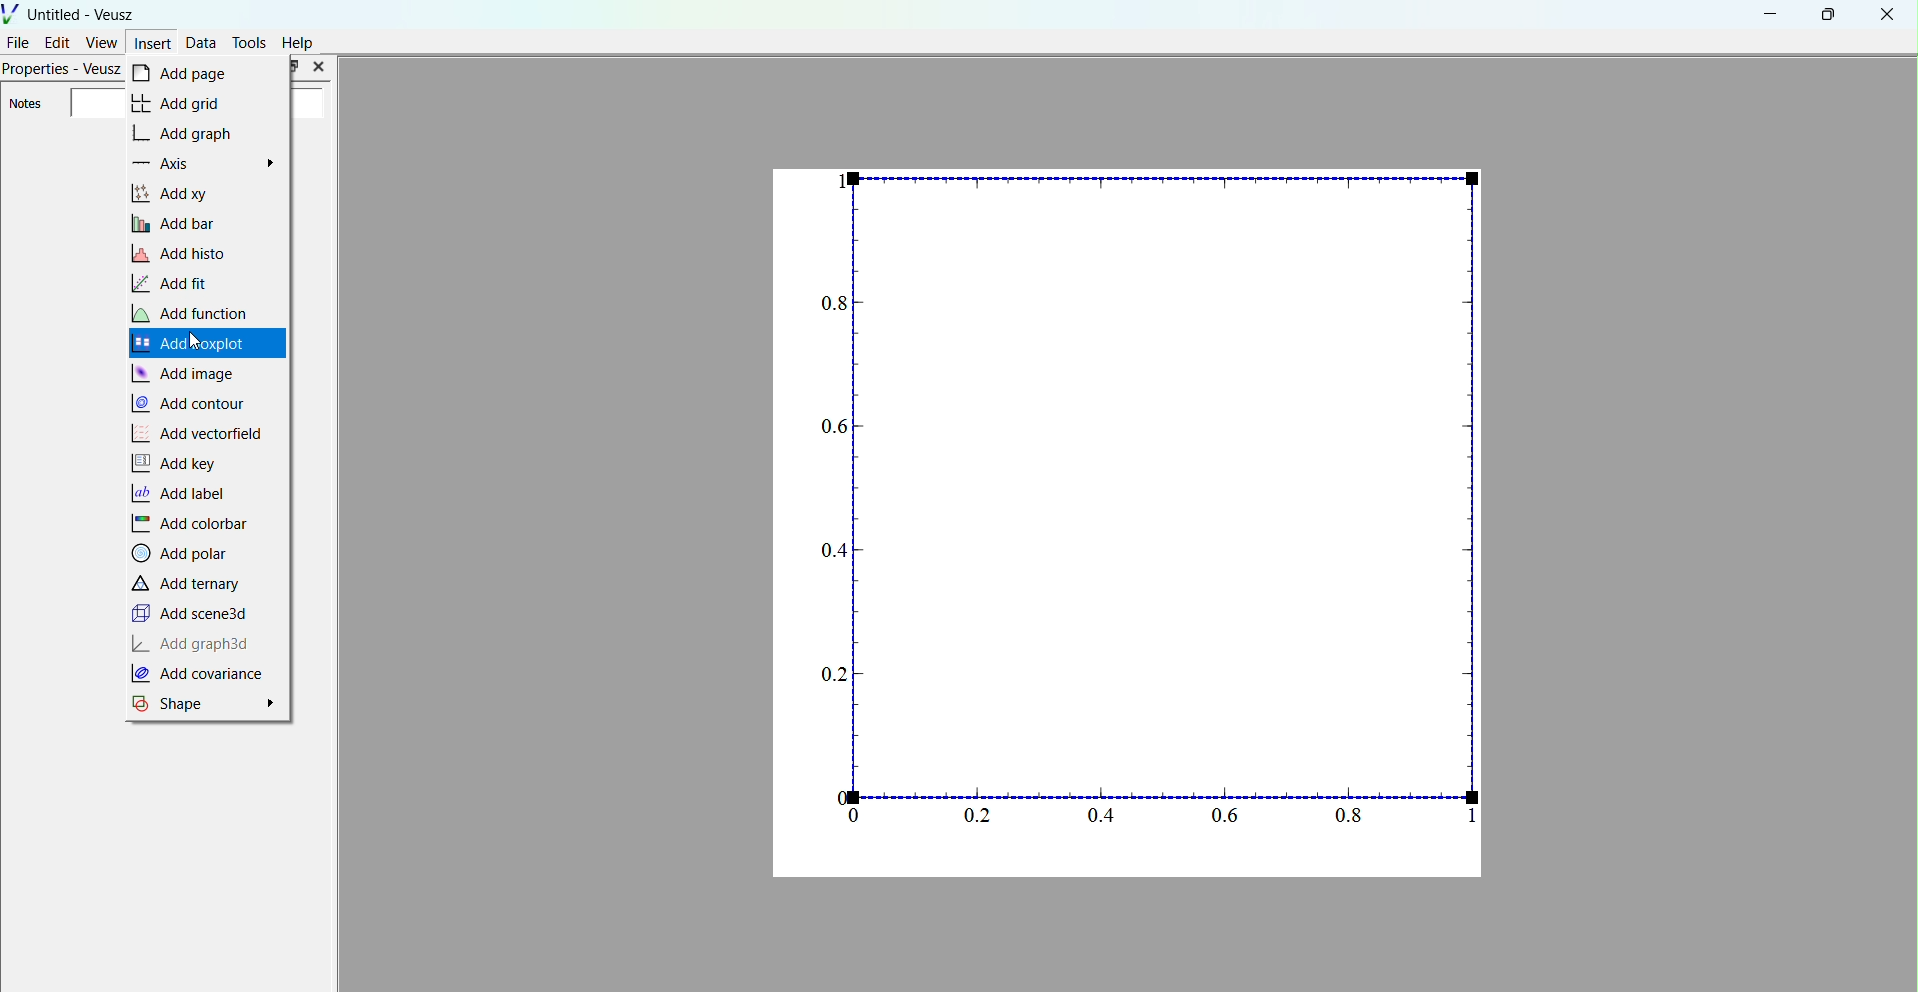 This screenshot has height=992, width=1918. I want to click on ‘Add scene3d, so click(192, 612).